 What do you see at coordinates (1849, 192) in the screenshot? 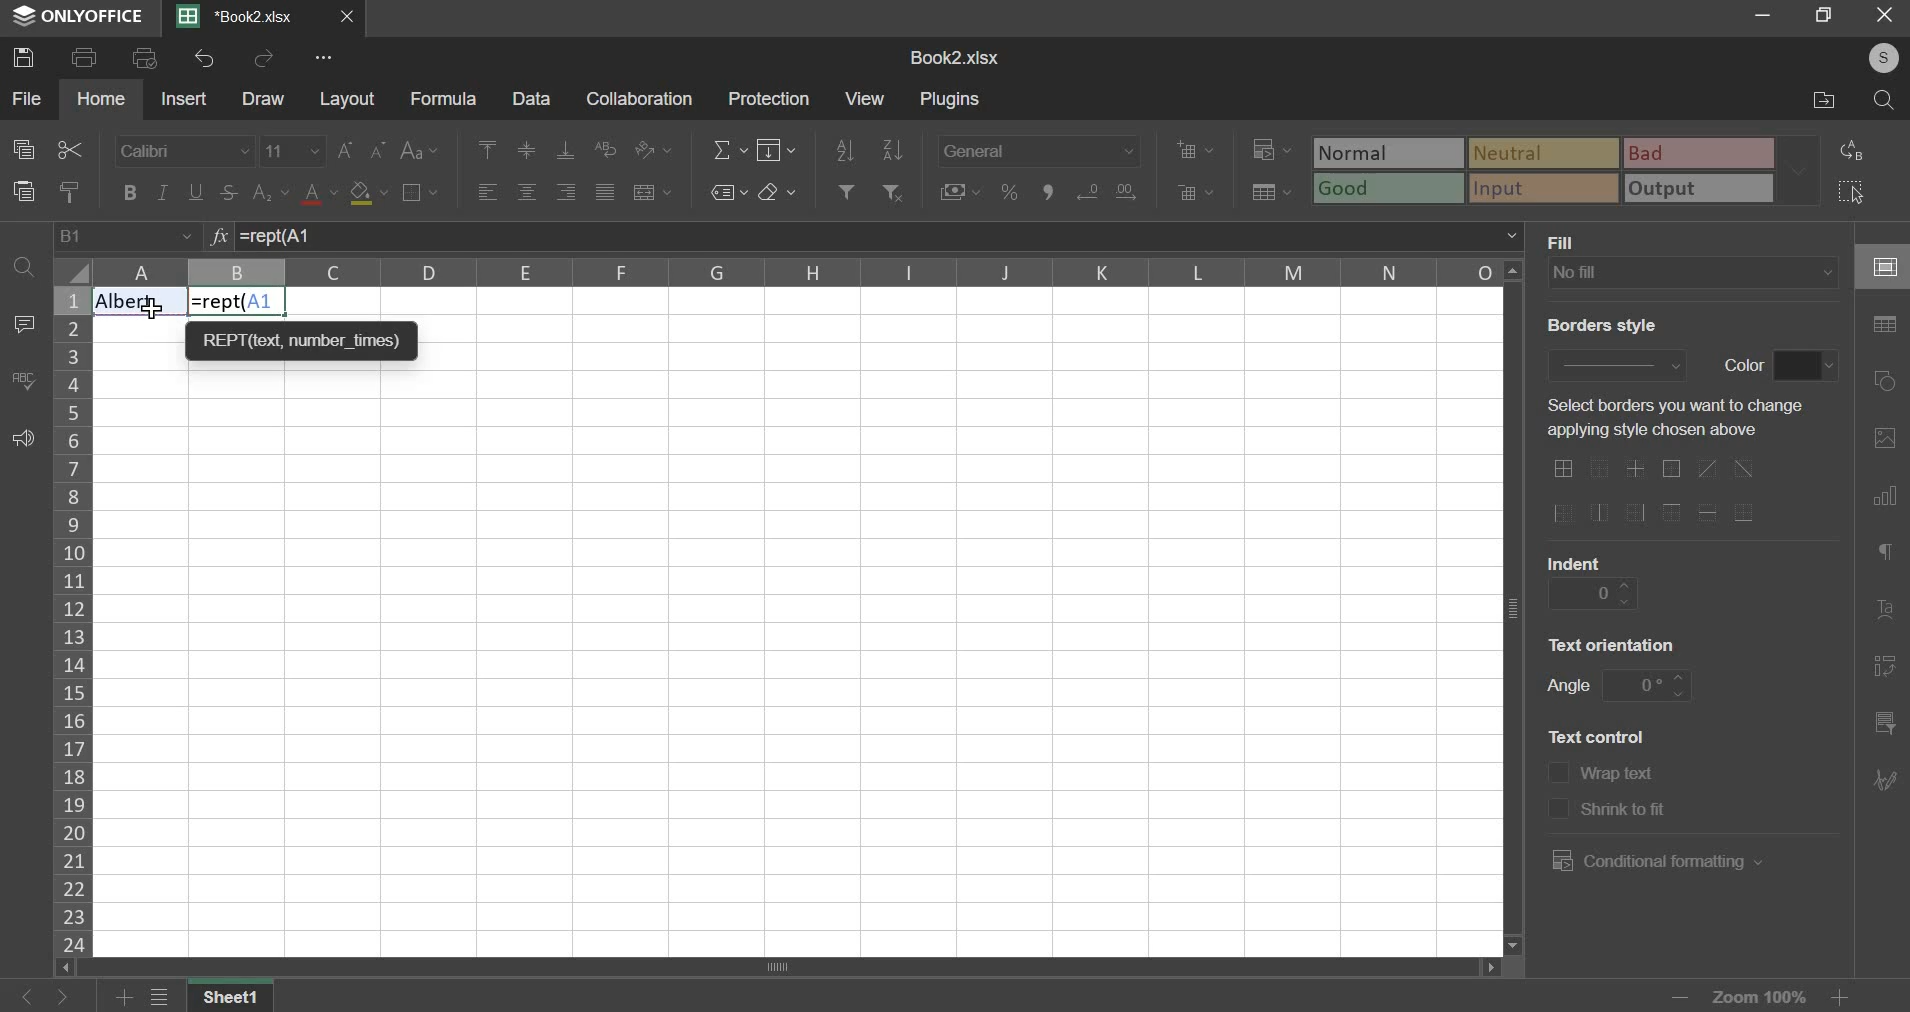
I see `select` at bounding box center [1849, 192].